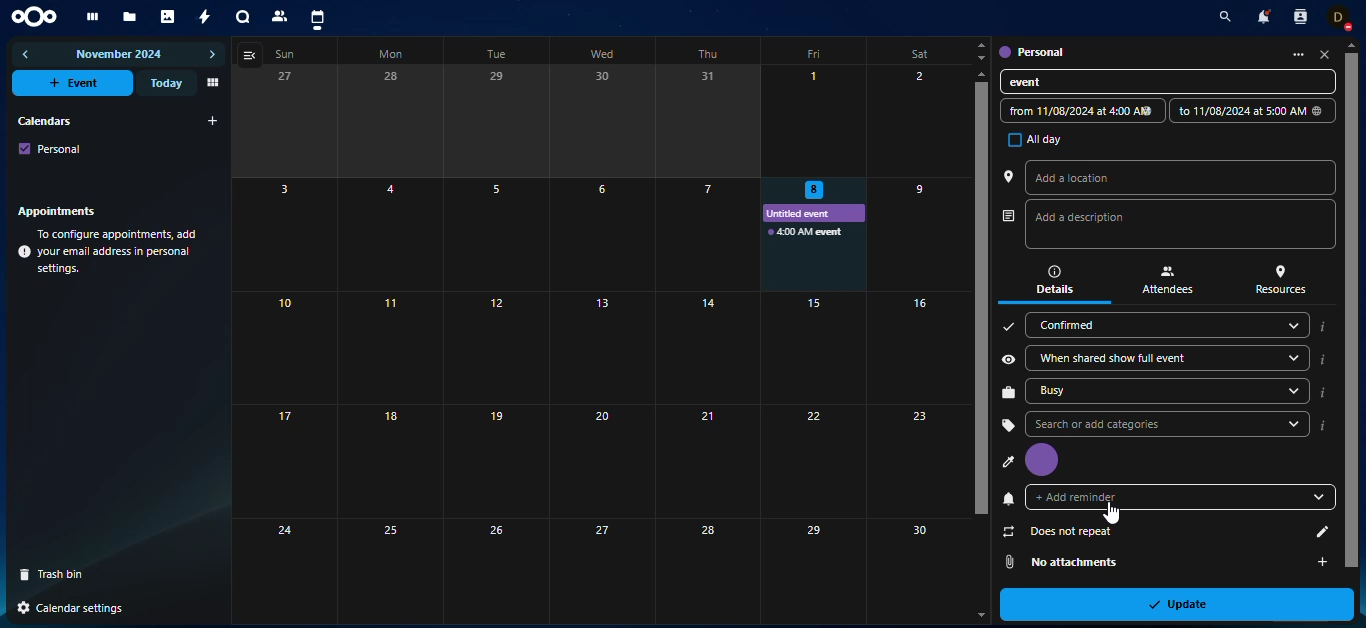 The image size is (1366, 628). I want to click on , so click(706, 234).